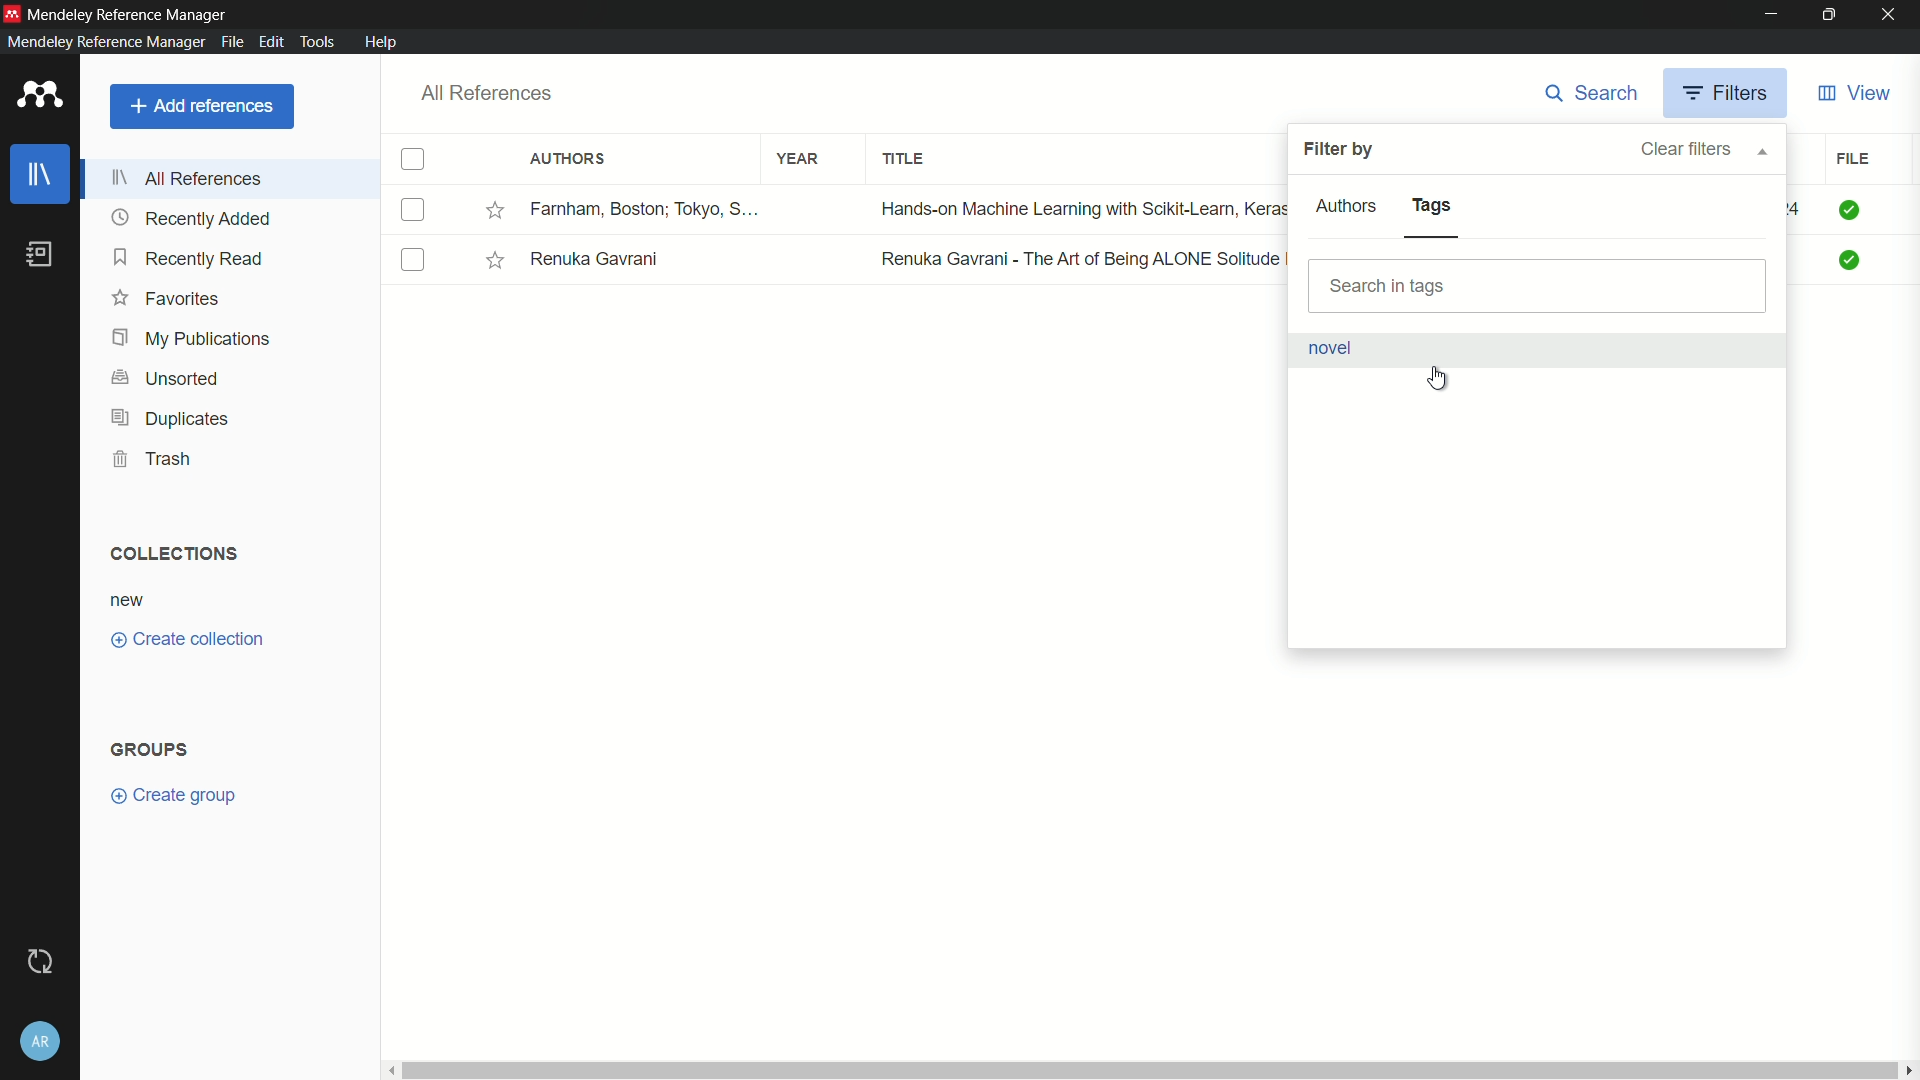  I want to click on authors, so click(567, 159).